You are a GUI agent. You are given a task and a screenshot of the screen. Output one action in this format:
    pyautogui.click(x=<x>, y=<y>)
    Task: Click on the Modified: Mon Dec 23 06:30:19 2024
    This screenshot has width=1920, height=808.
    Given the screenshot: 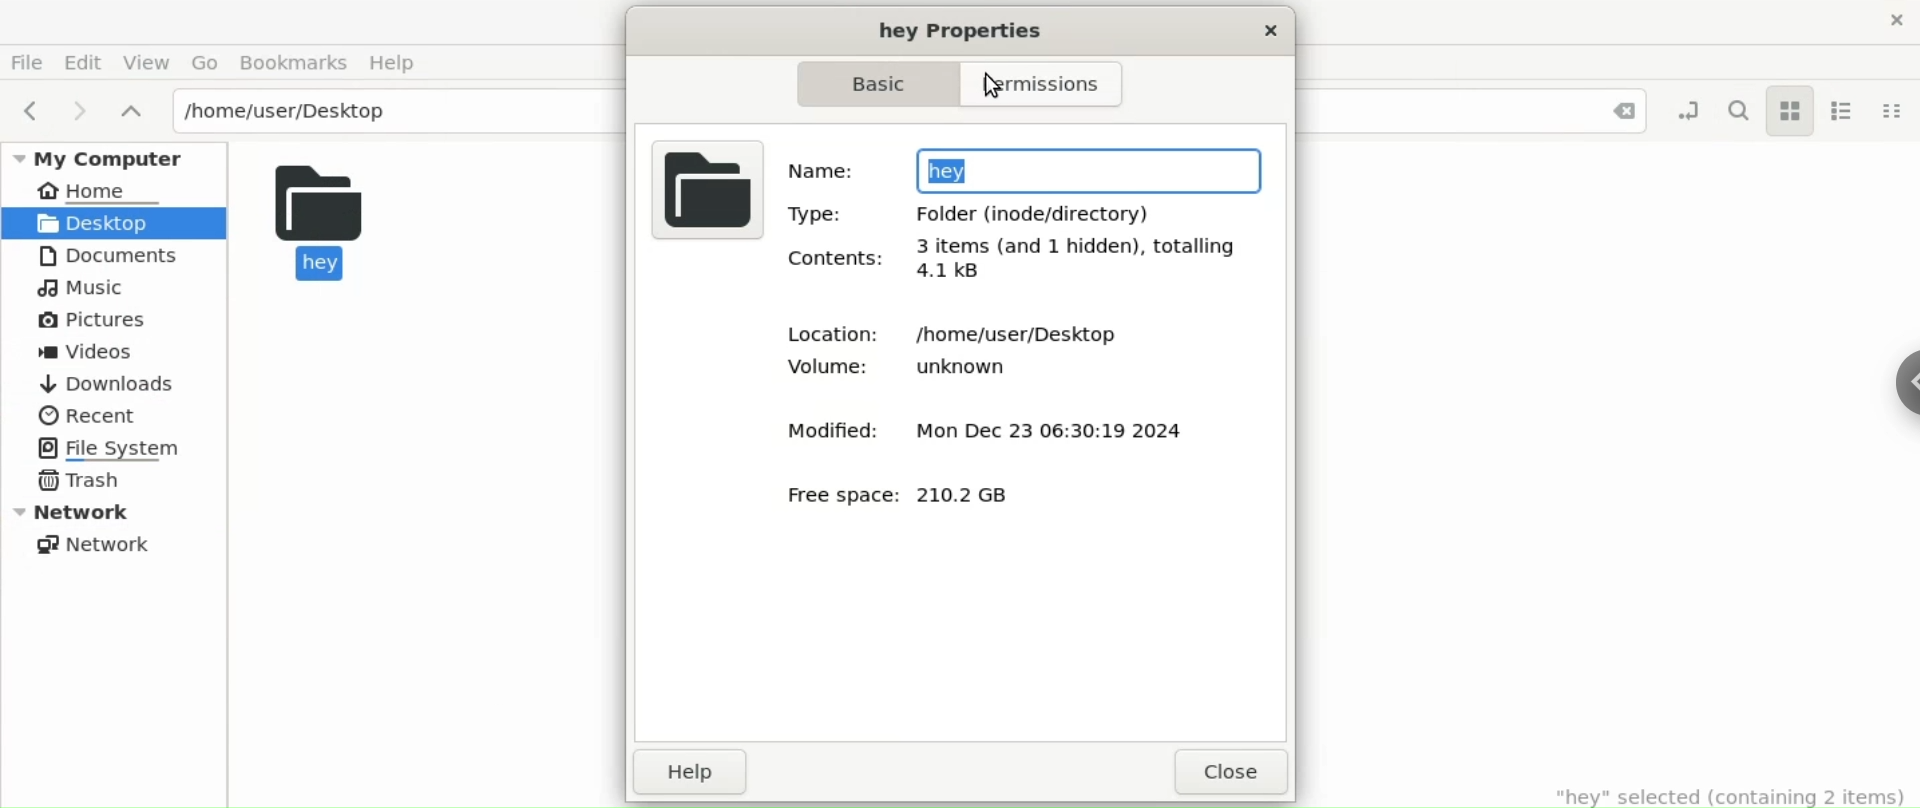 What is the action you would take?
    pyautogui.click(x=962, y=428)
    